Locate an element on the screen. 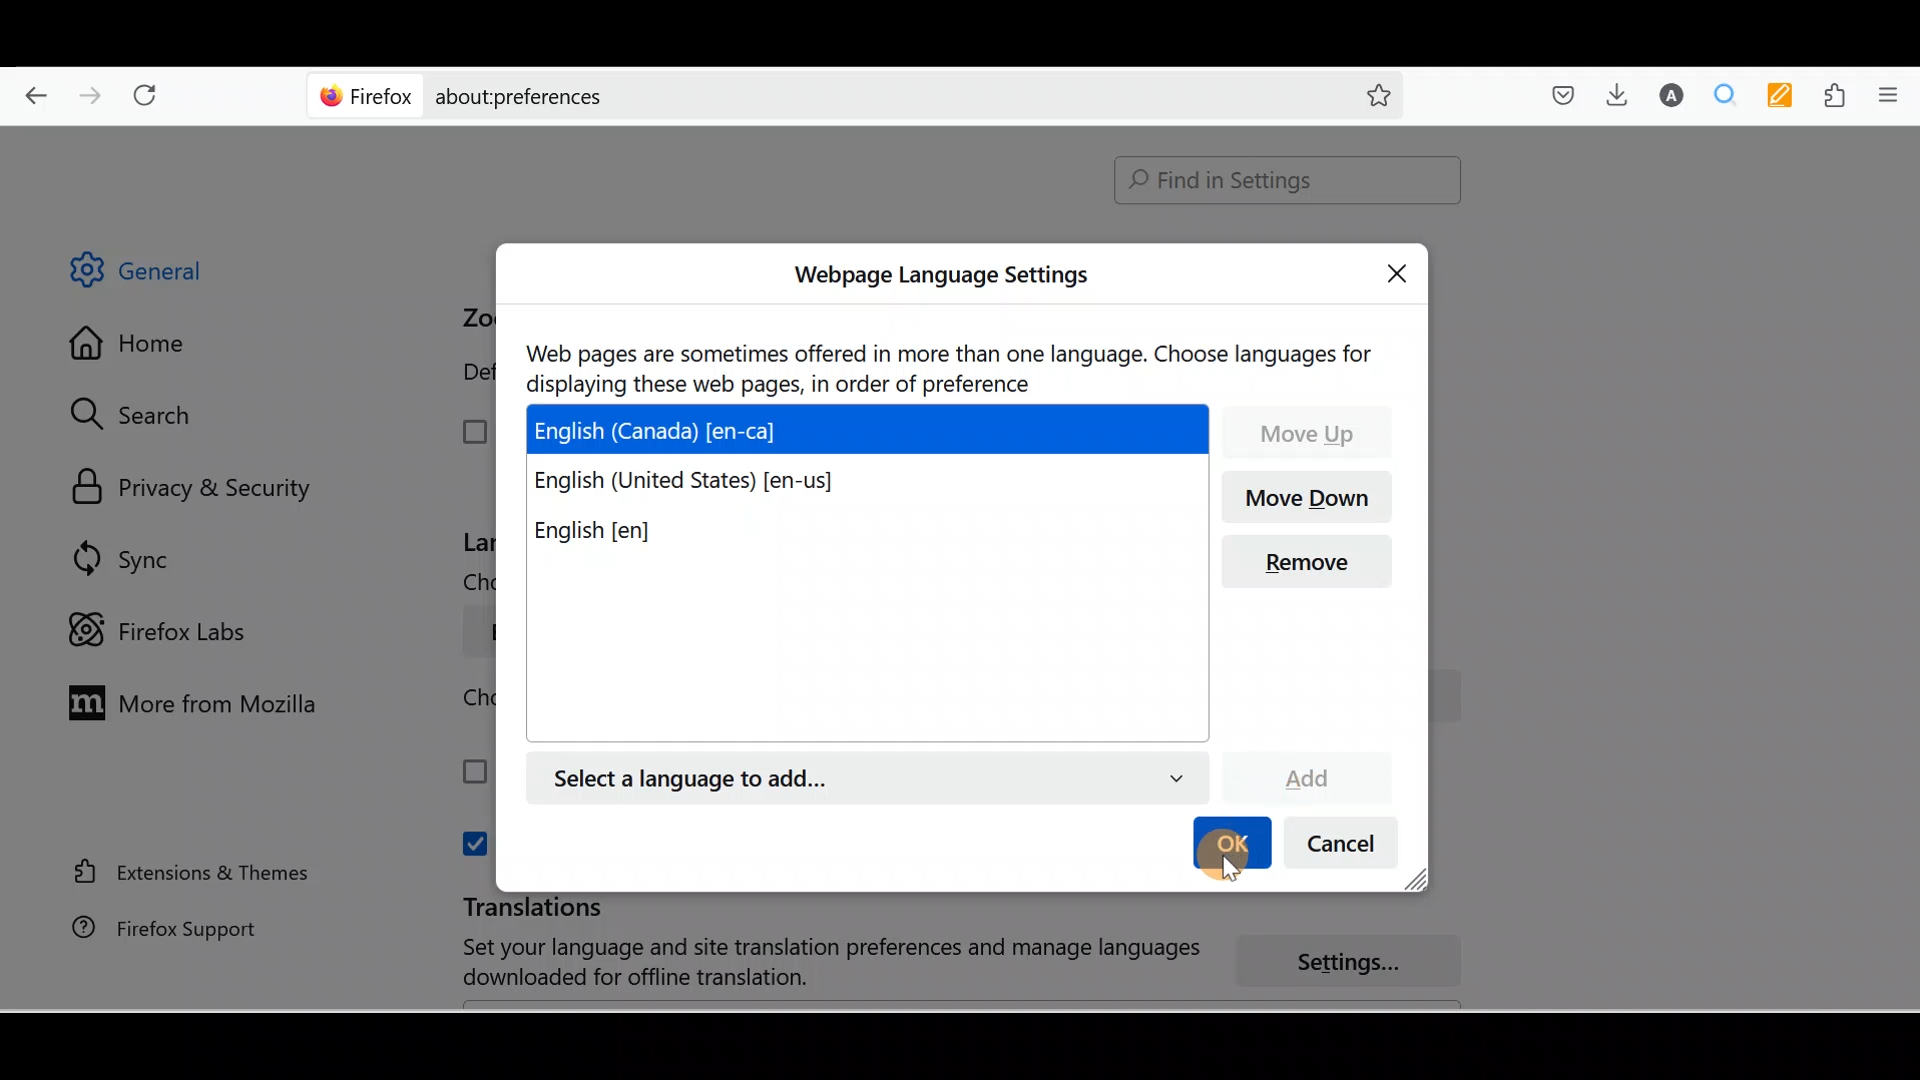  Bookmark this page is located at coordinates (1363, 94).